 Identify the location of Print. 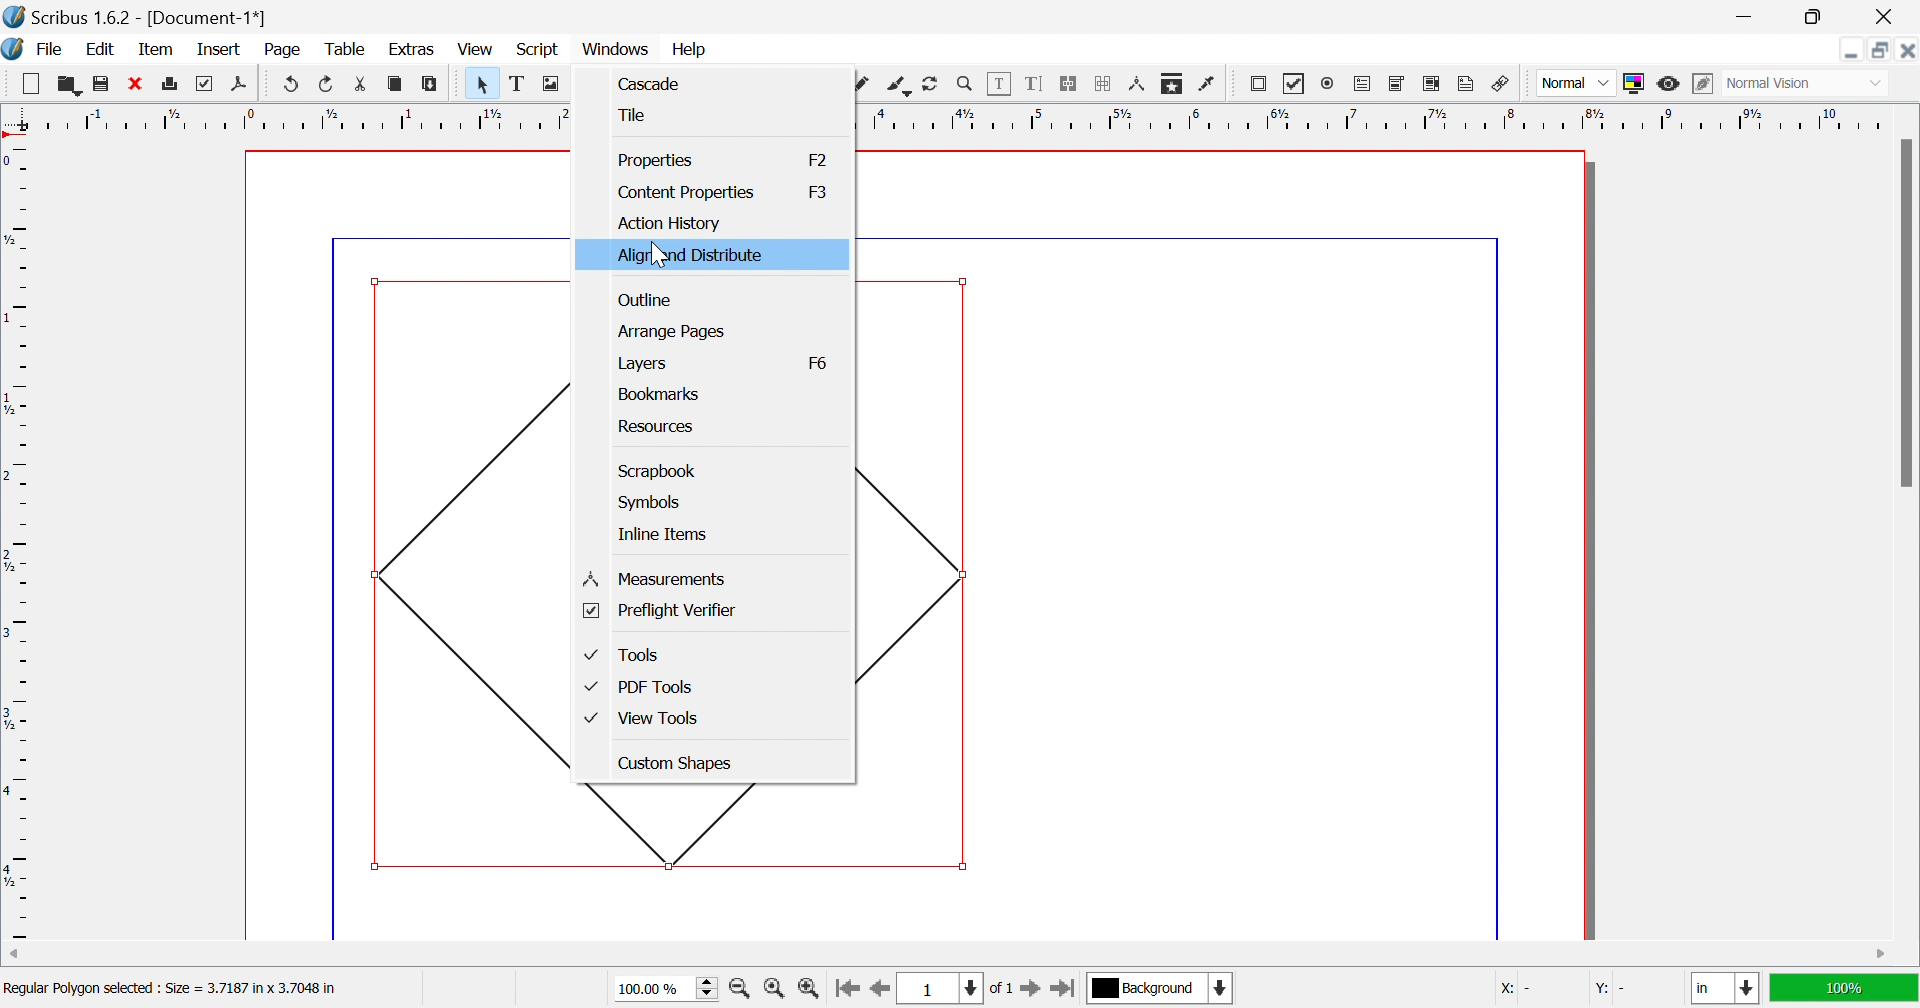
(201, 84).